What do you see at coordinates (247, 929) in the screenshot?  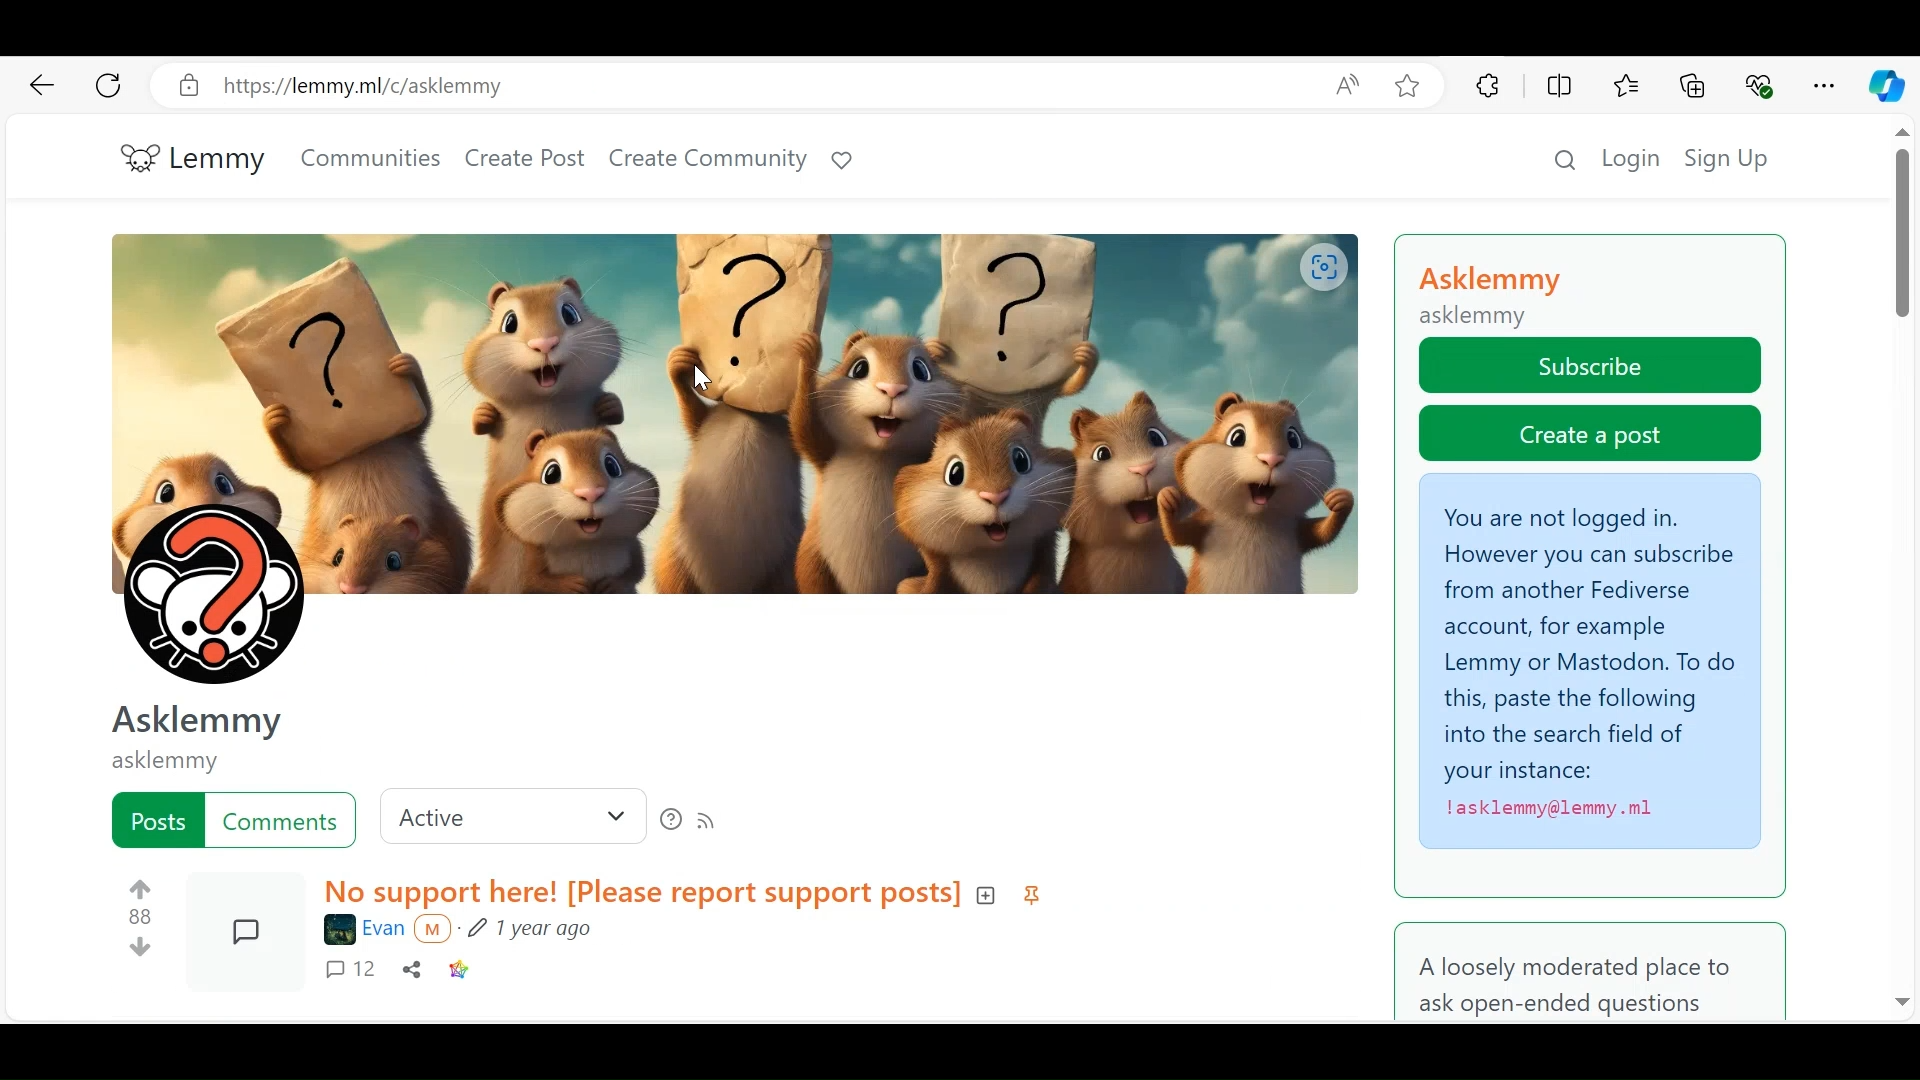 I see `comments` at bounding box center [247, 929].